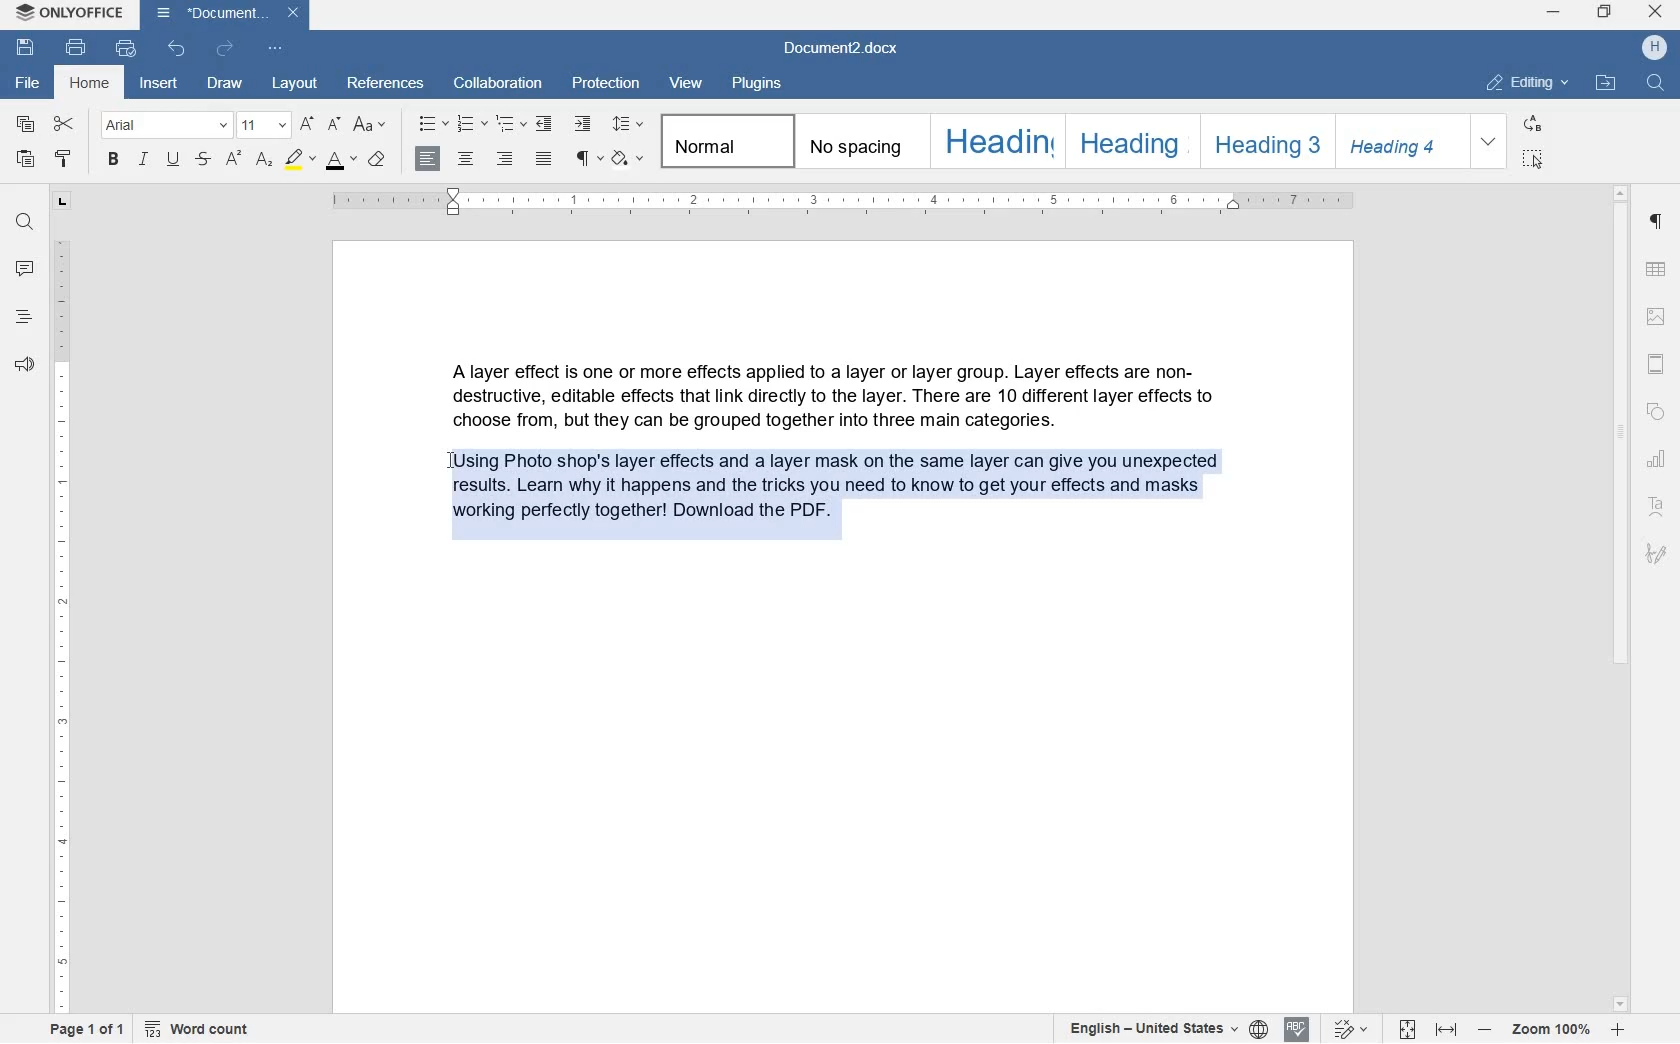 The image size is (1680, 1044). What do you see at coordinates (295, 81) in the screenshot?
I see `LAYOUT` at bounding box center [295, 81].